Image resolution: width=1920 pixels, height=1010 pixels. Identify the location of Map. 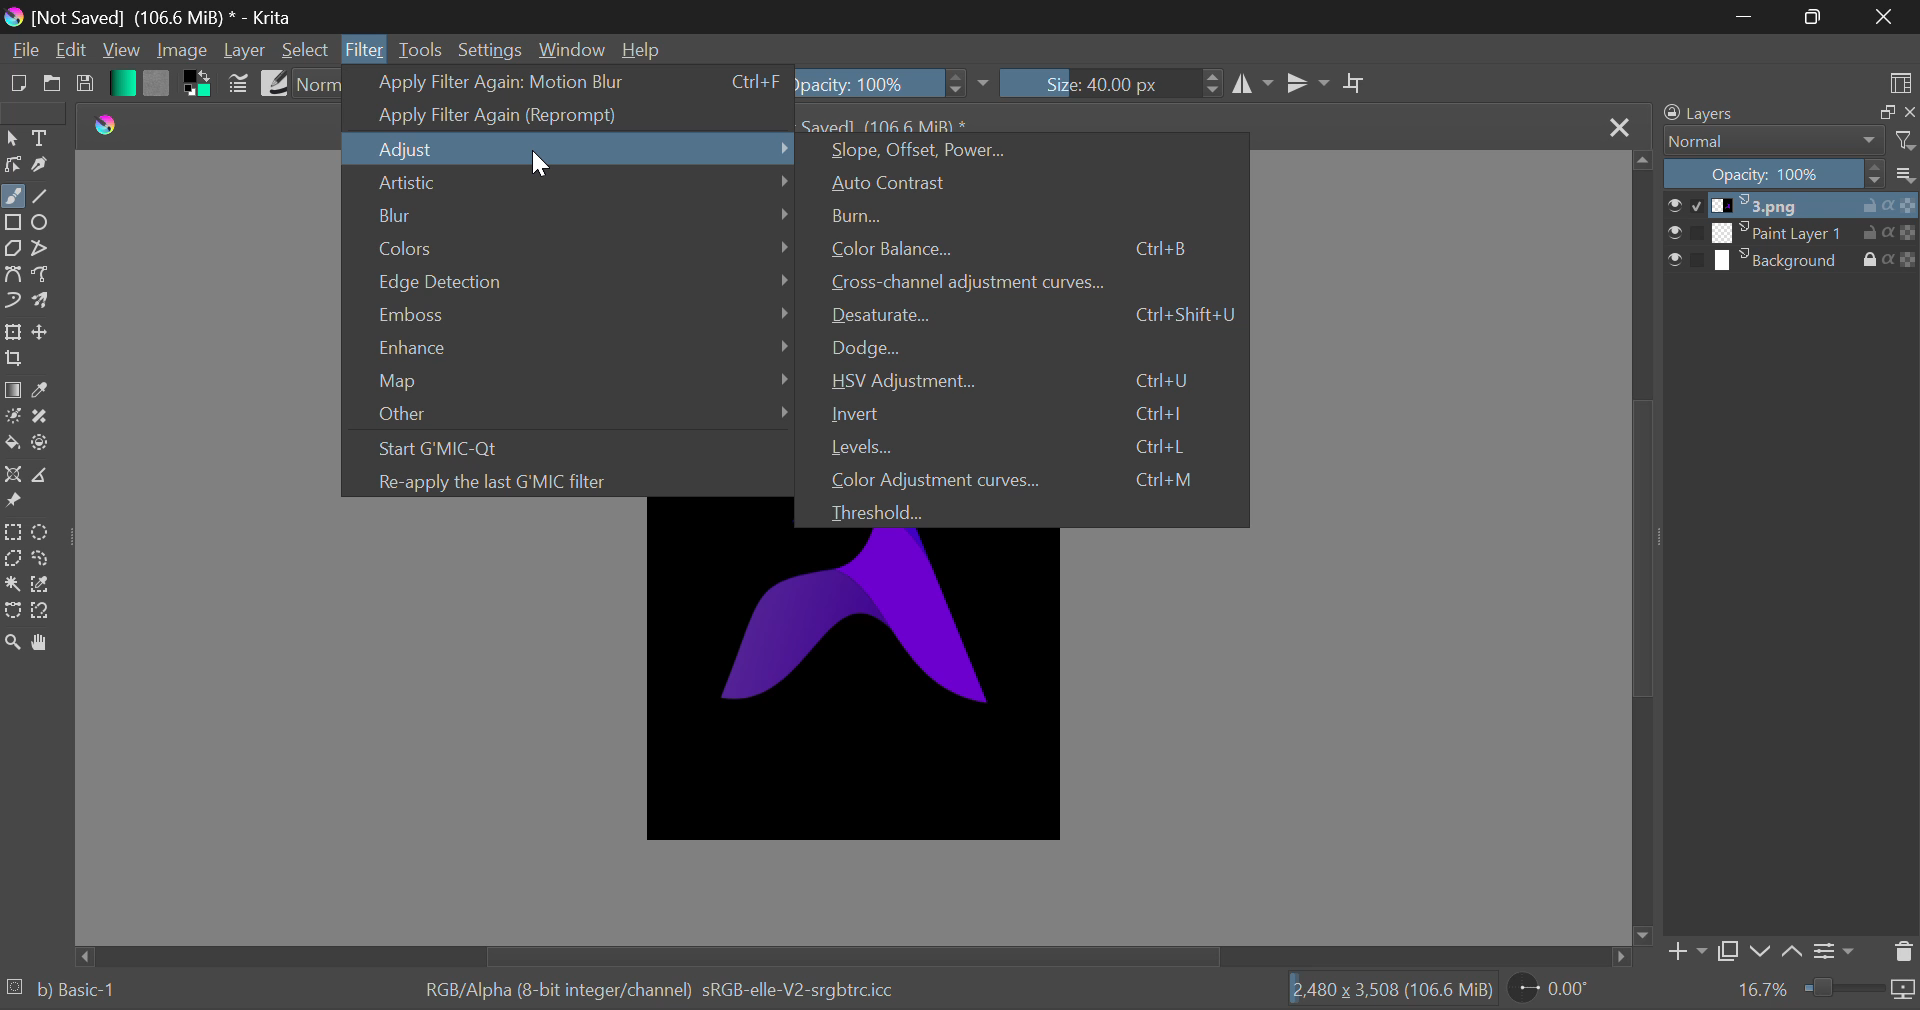
(578, 377).